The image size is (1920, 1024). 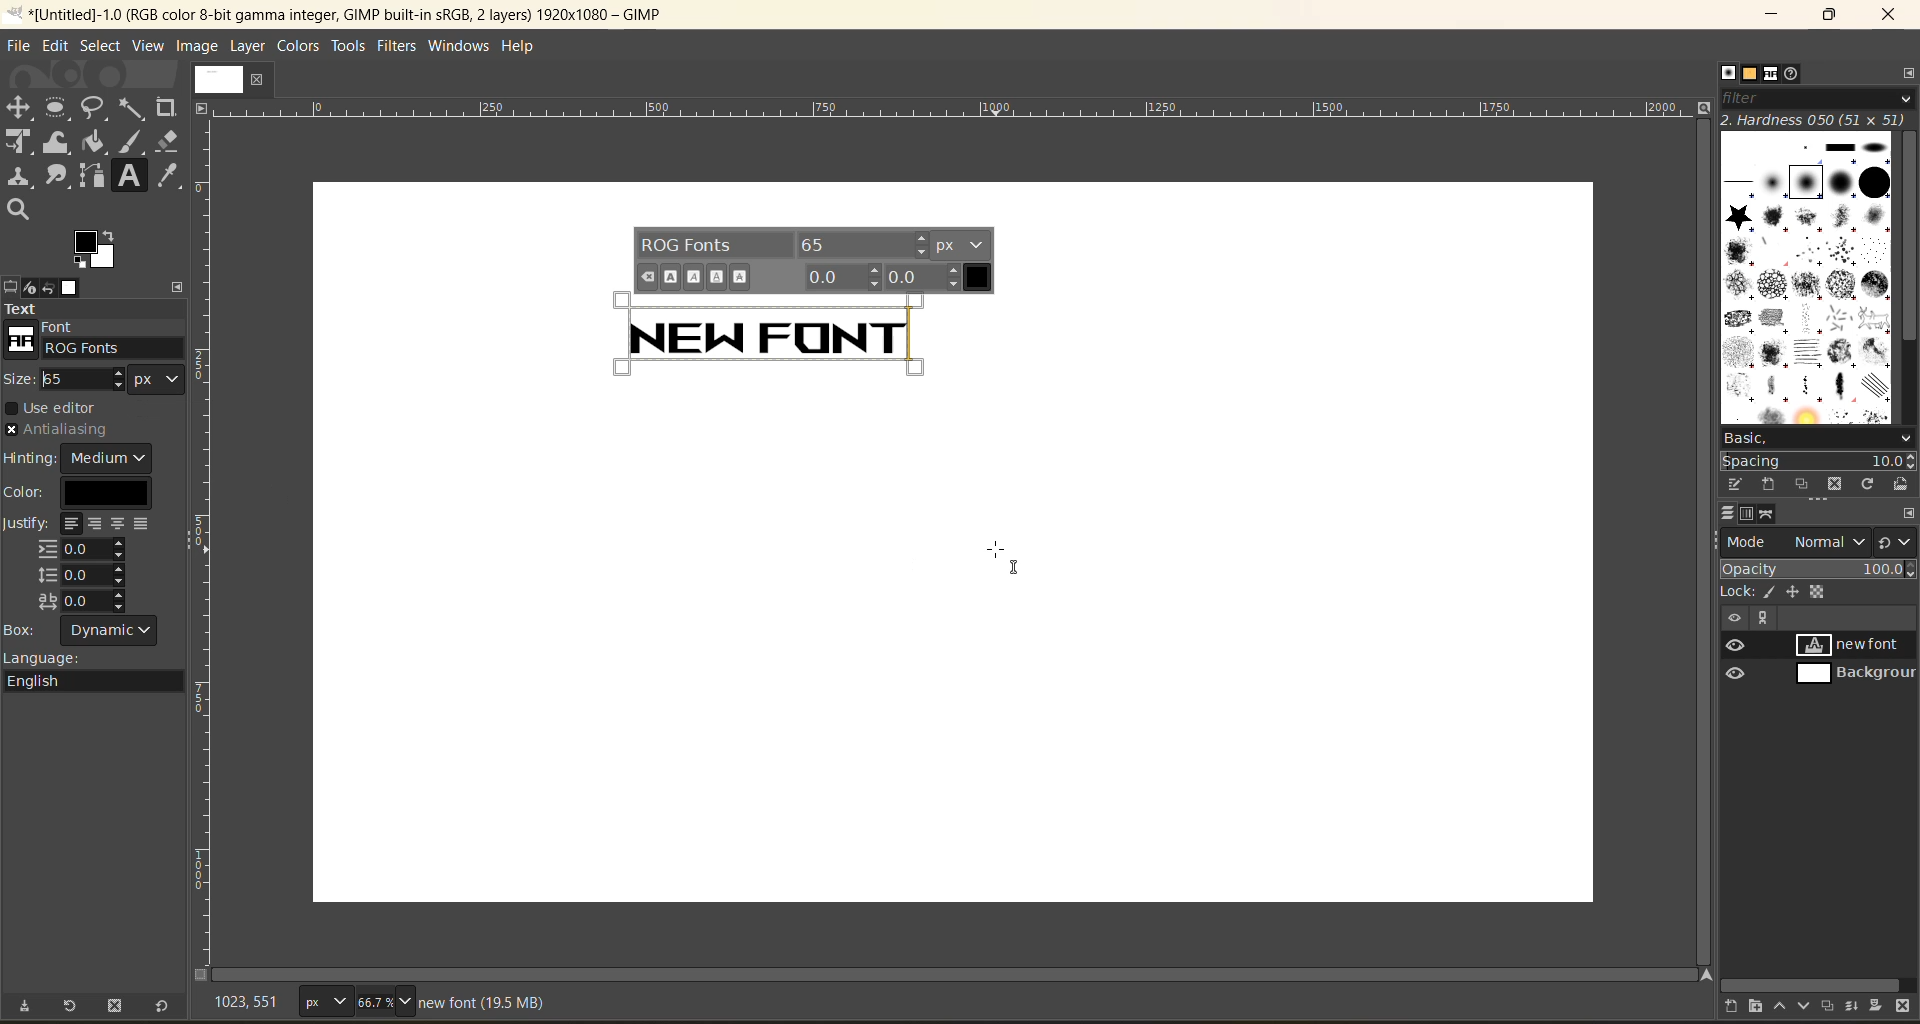 What do you see at coordinates (1803, 483) in the screenshot?
I see `duplicate this brush` at bounding box center [1803, 483].